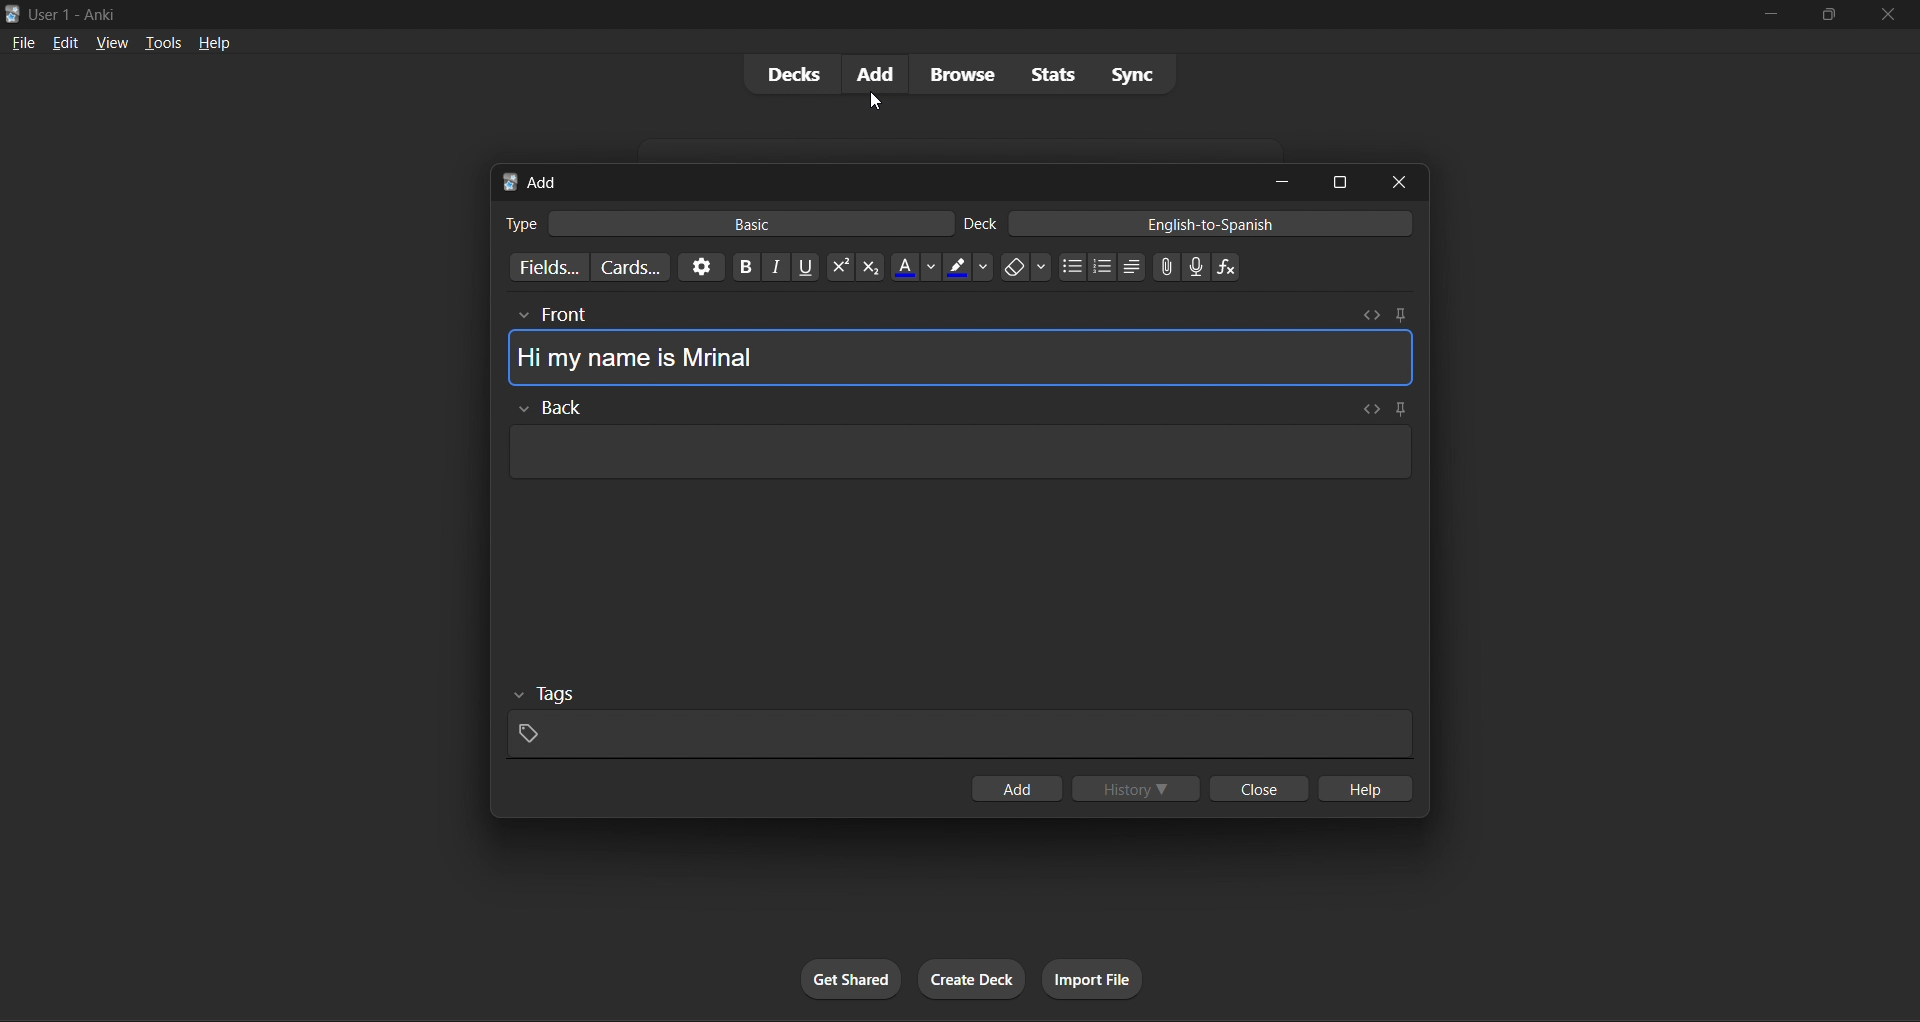  What do you see at coordinates (1096, 977) in the screenshot?
I see `import file` at bounding box center [1096, 977].